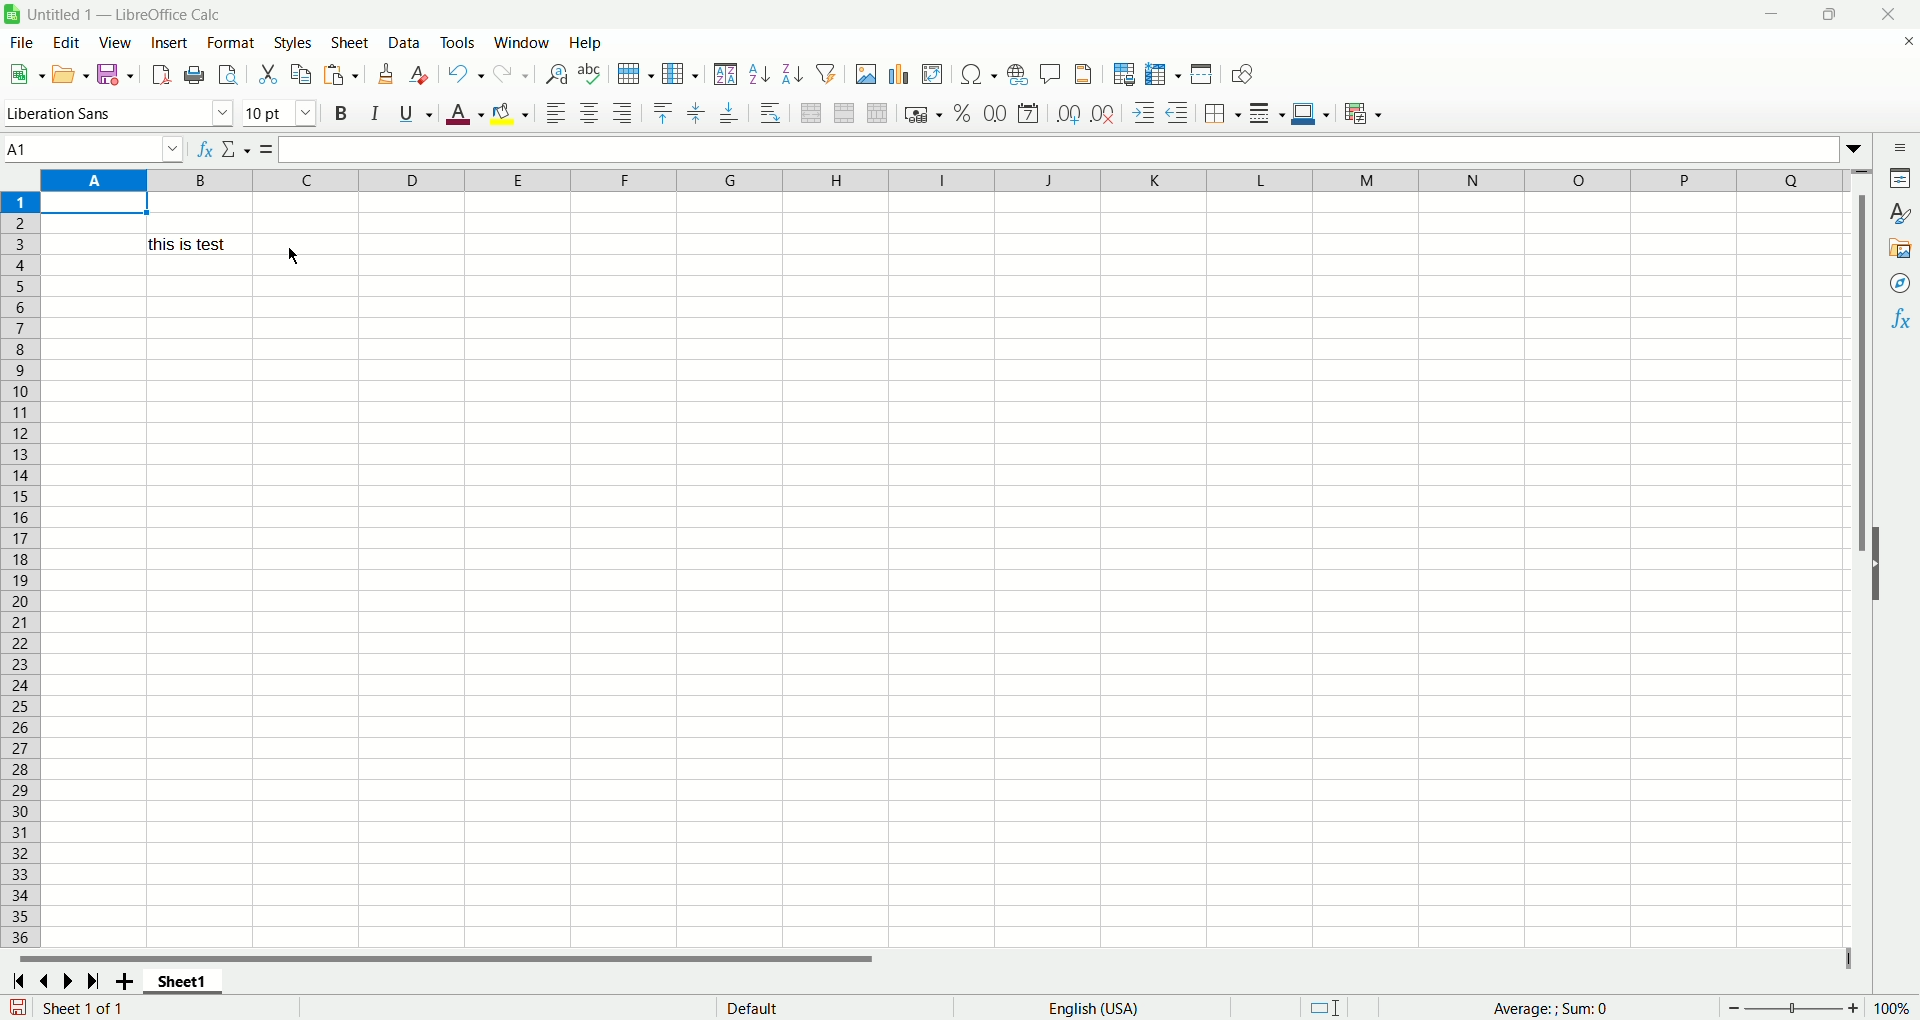 This screenshot has width=1920, height=1020. What do you see at coordinates (1773, 15) in the screenshot?
I see `minimize` at bounding box center [1773, 15].